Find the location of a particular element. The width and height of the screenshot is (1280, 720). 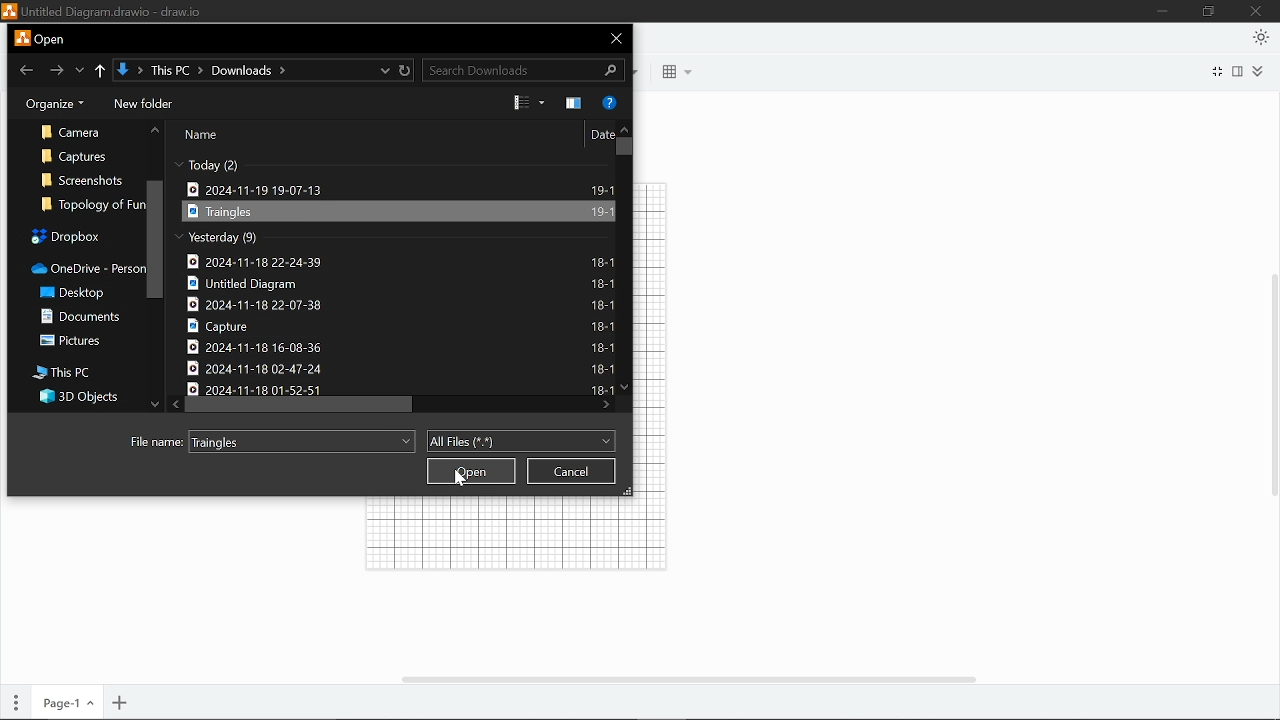

Move down is located at coordinates (151, 405).